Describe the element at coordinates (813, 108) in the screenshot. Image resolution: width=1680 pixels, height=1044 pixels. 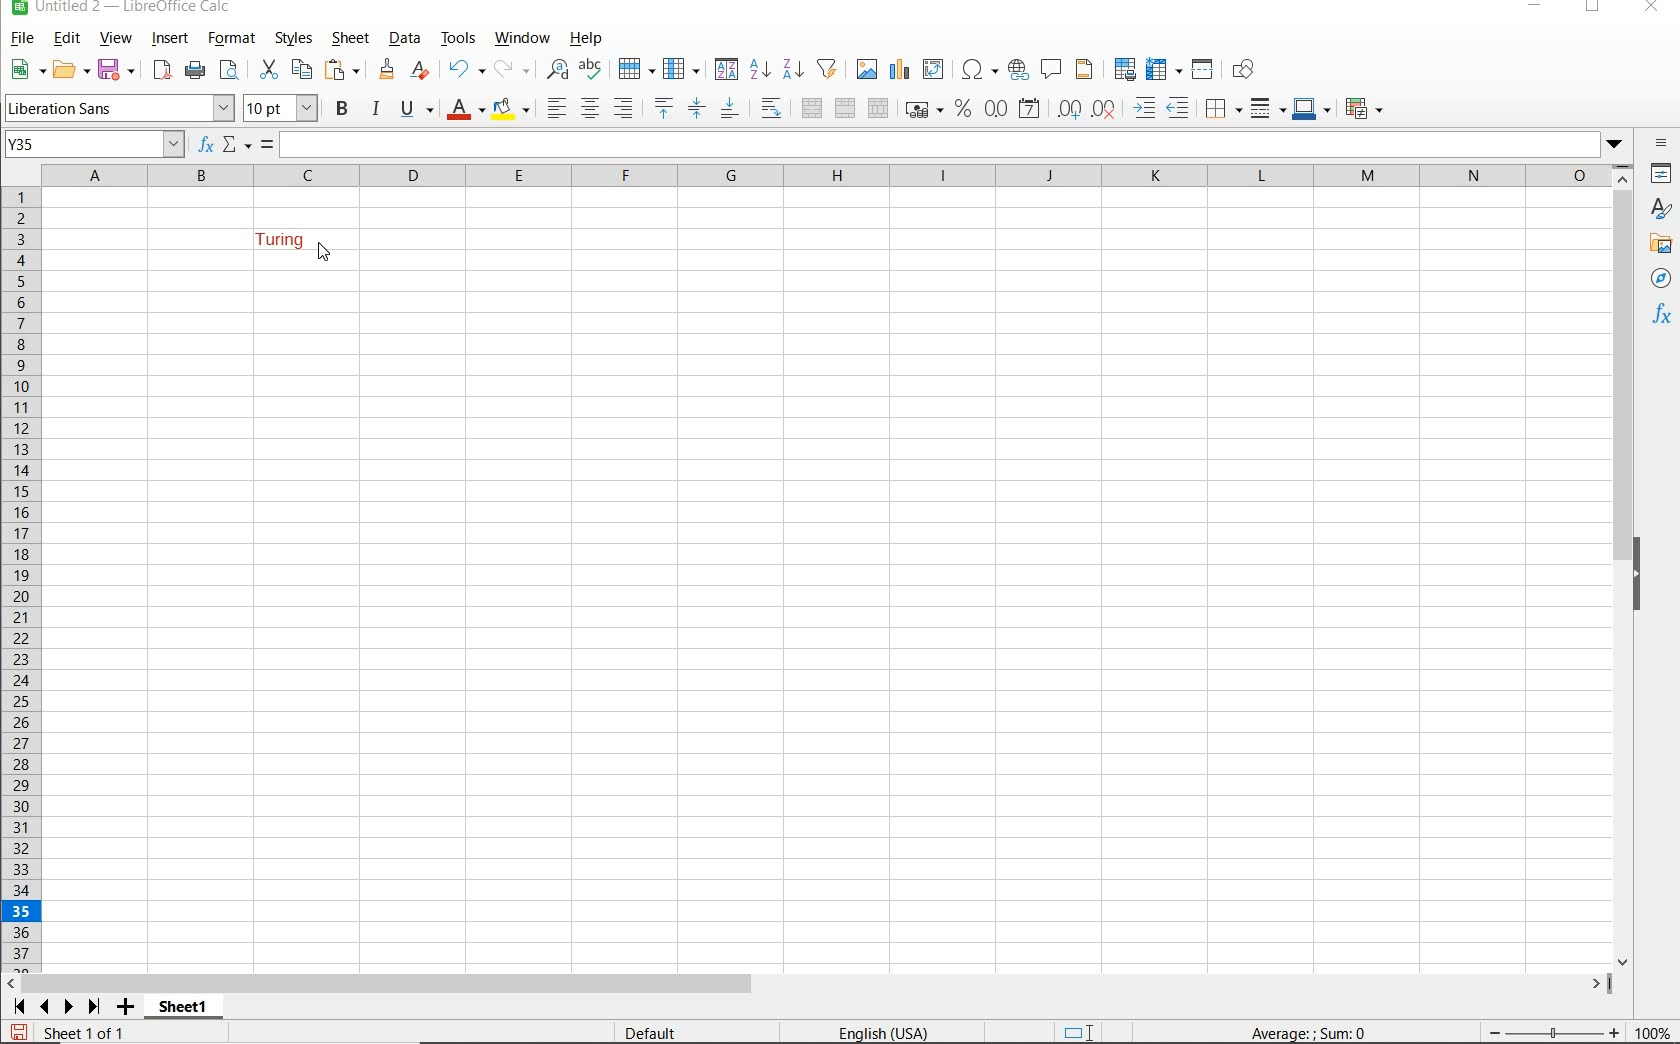
I see `MERGE AND CENTER OR UNMERGE` at that location.